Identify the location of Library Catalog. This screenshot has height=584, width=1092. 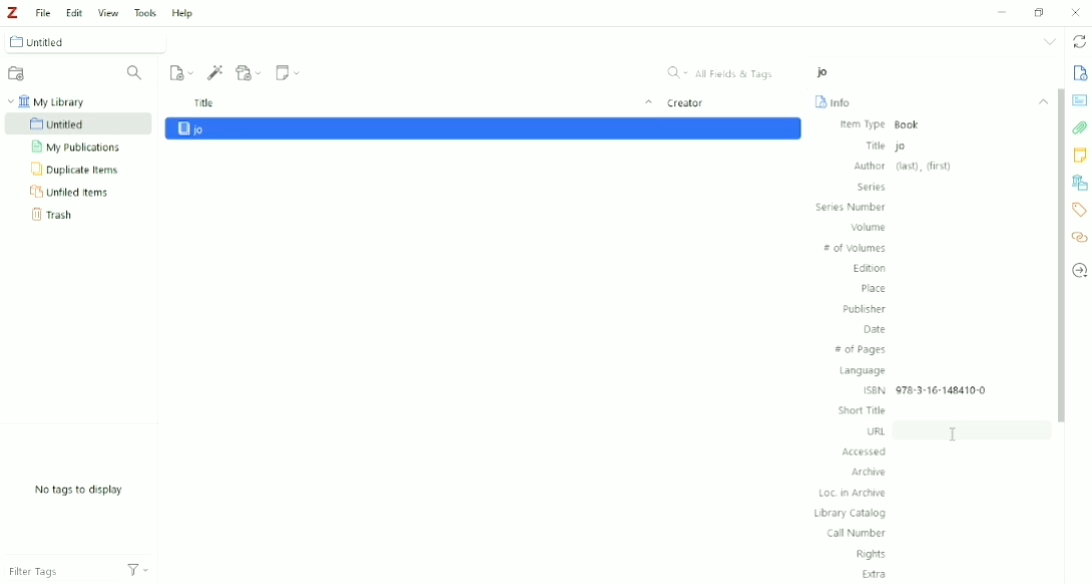
(849, 513).